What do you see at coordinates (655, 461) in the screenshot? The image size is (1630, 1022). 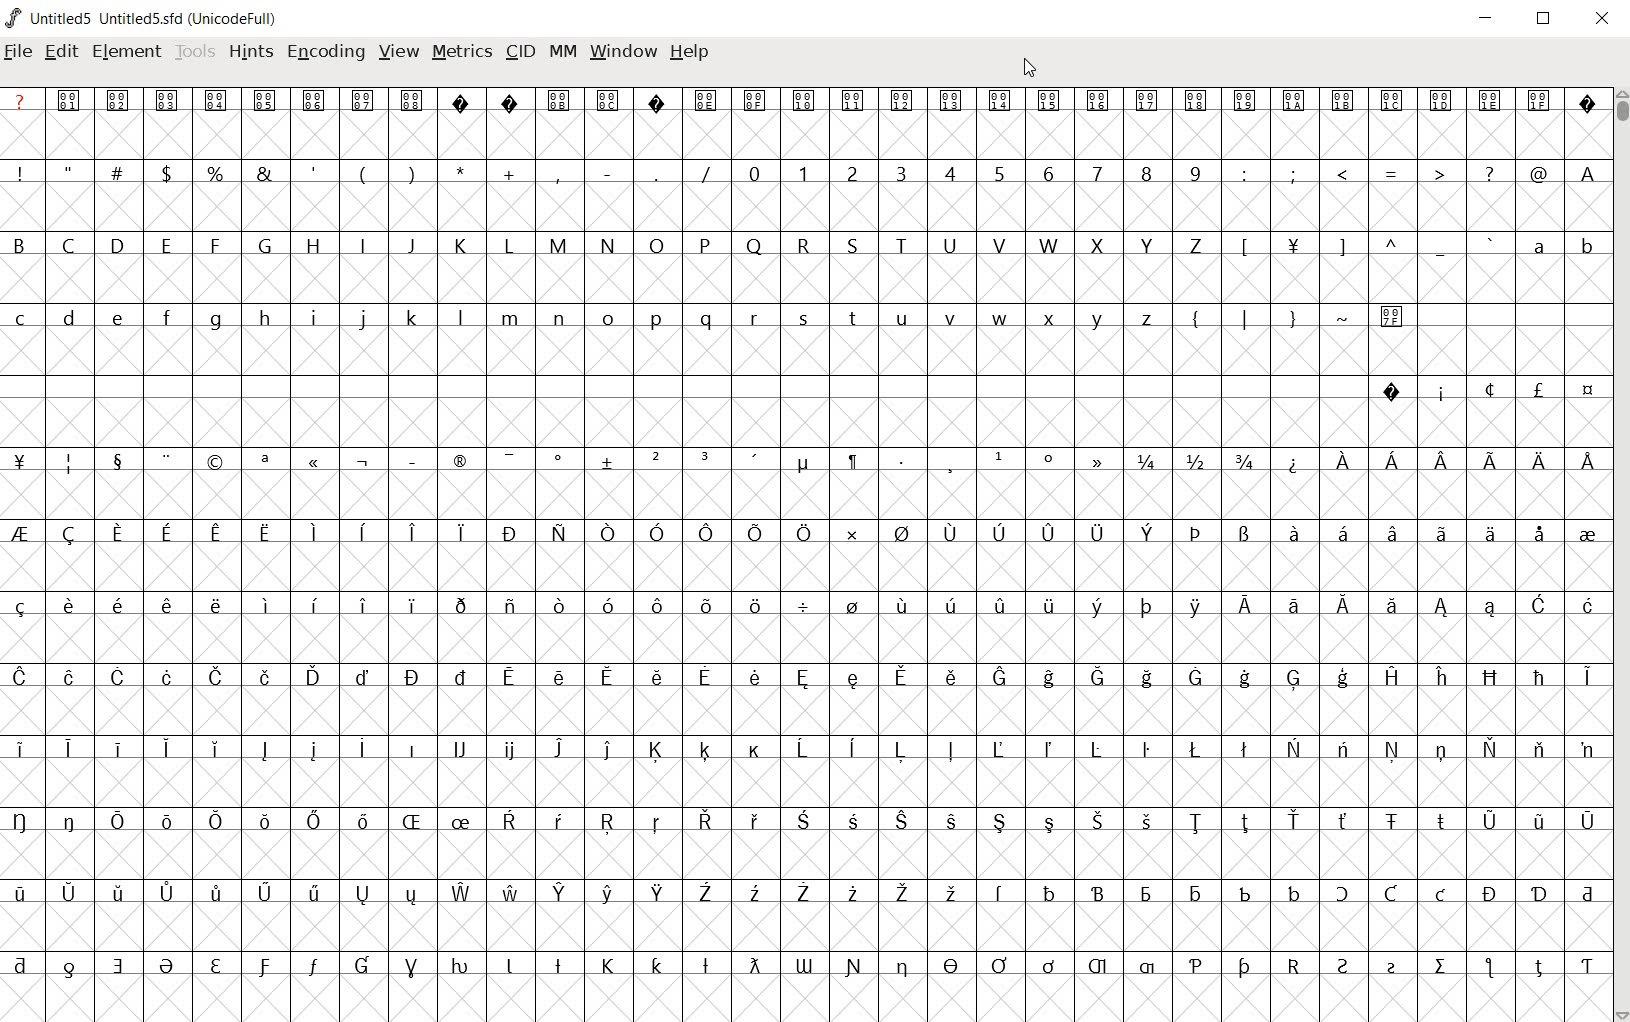 I see `Symbol` at bounding box center [655, 461].